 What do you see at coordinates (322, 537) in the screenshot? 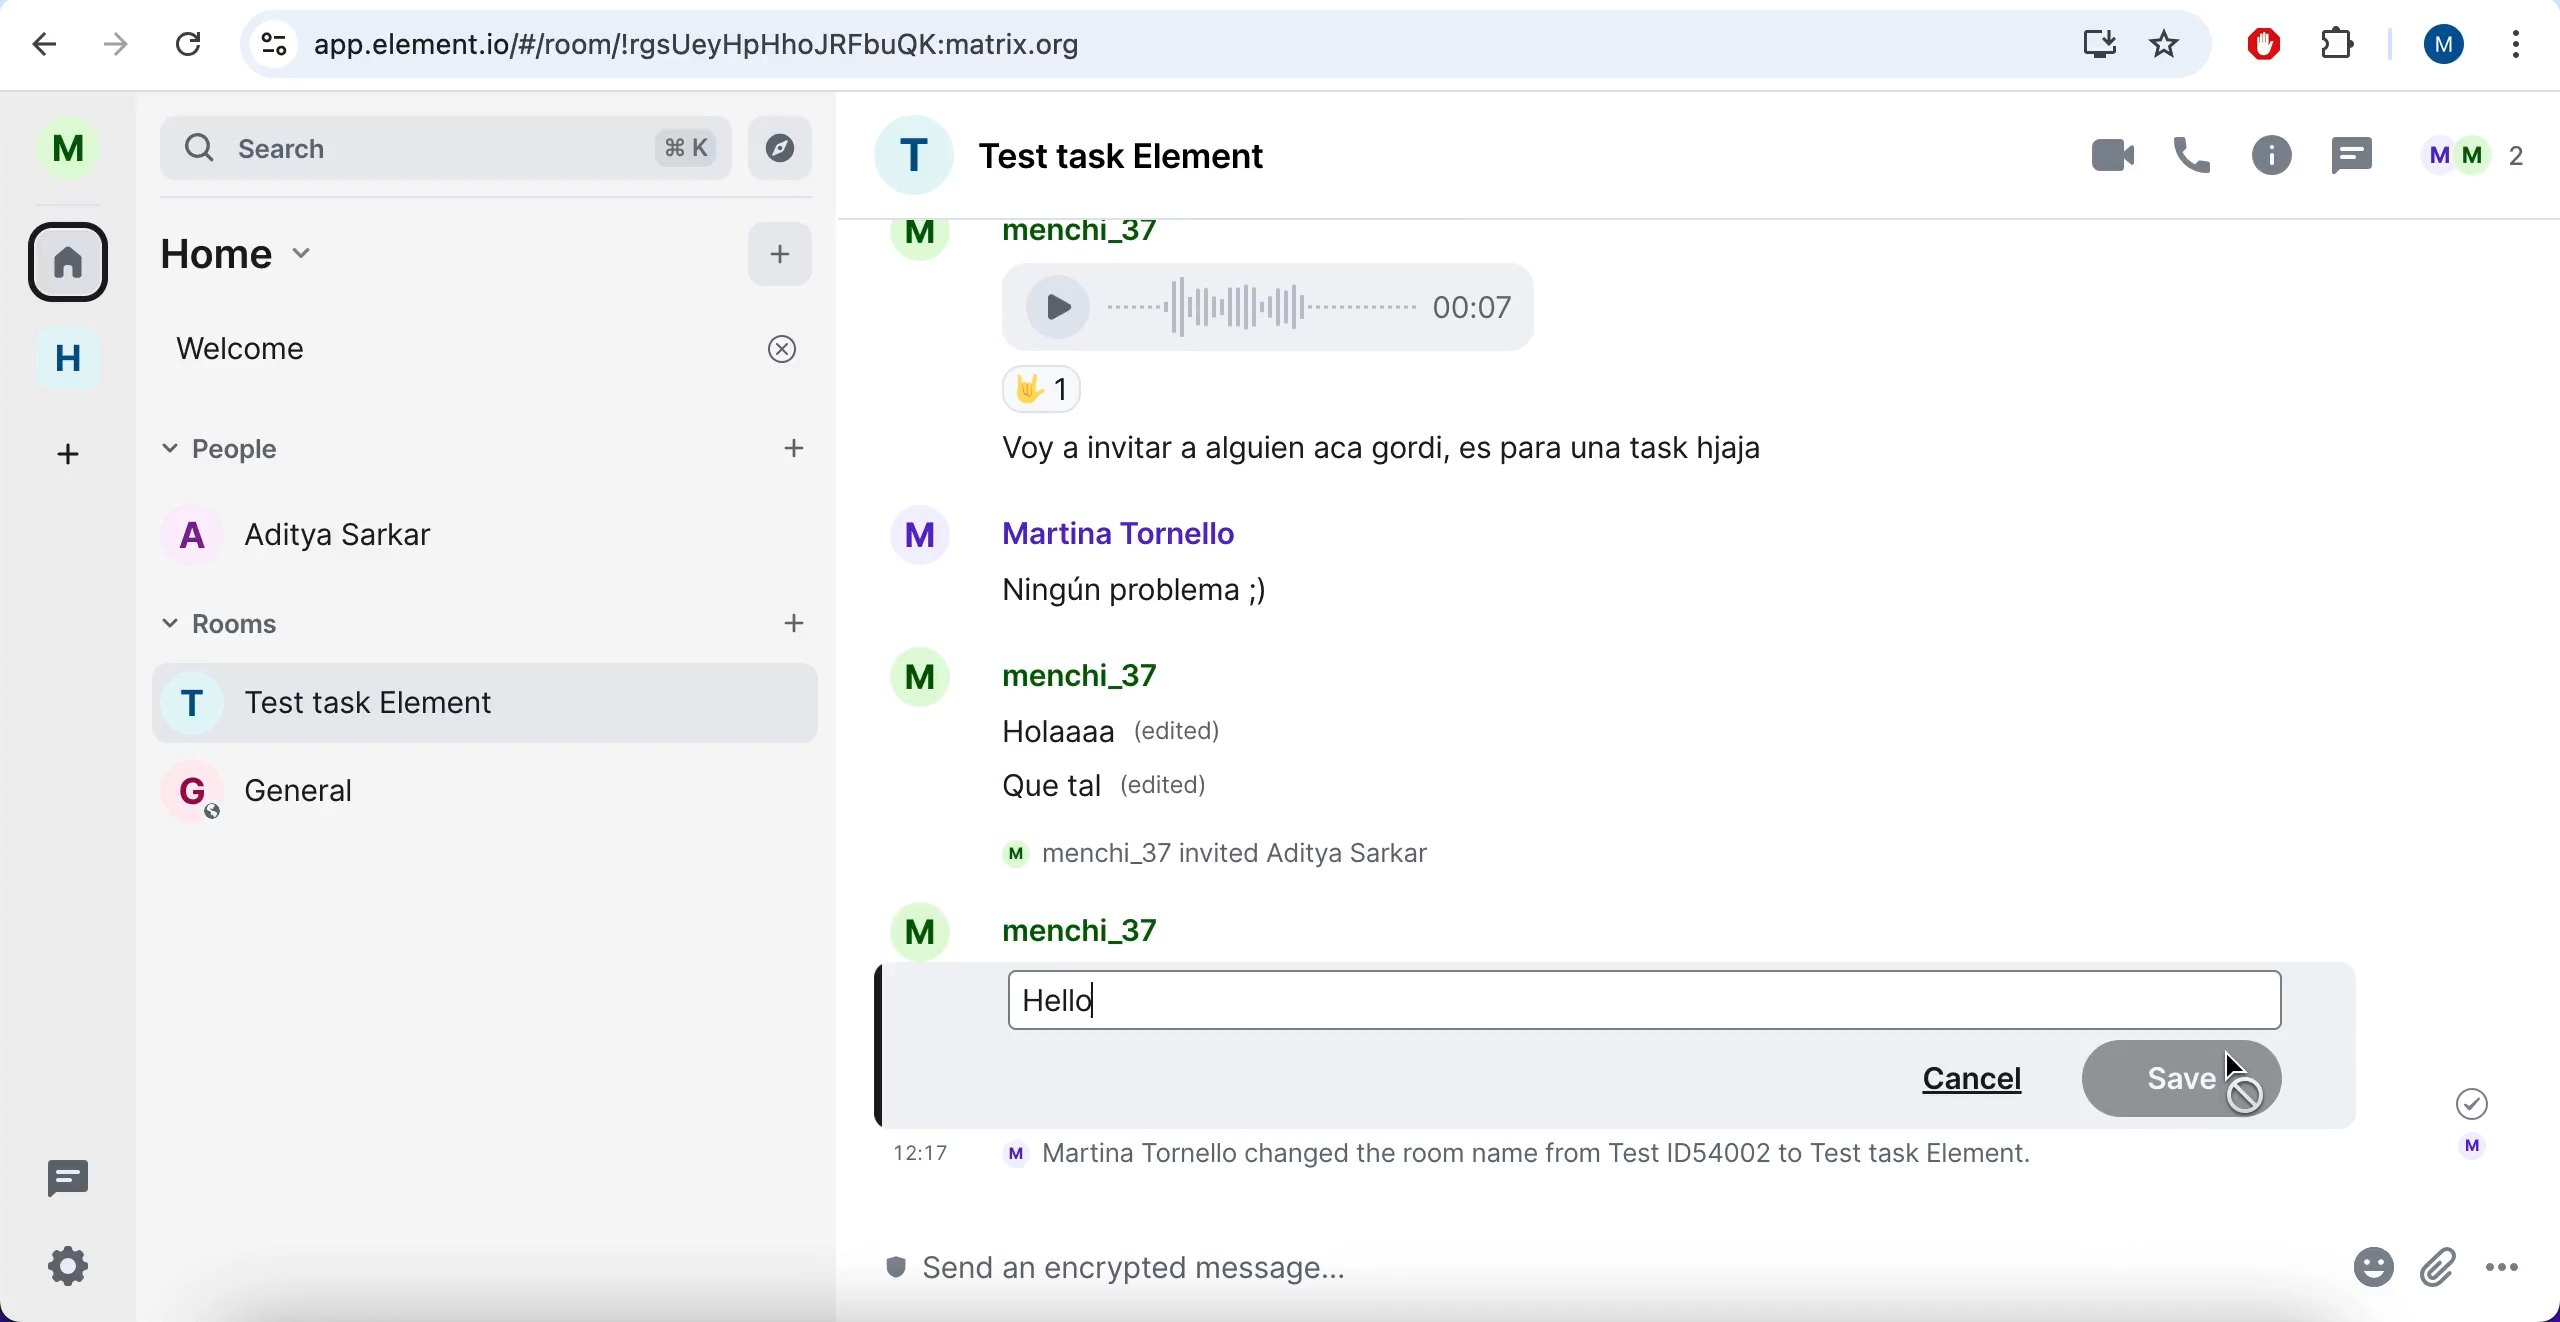
I see `chat member` at bounding box center [322, 537].